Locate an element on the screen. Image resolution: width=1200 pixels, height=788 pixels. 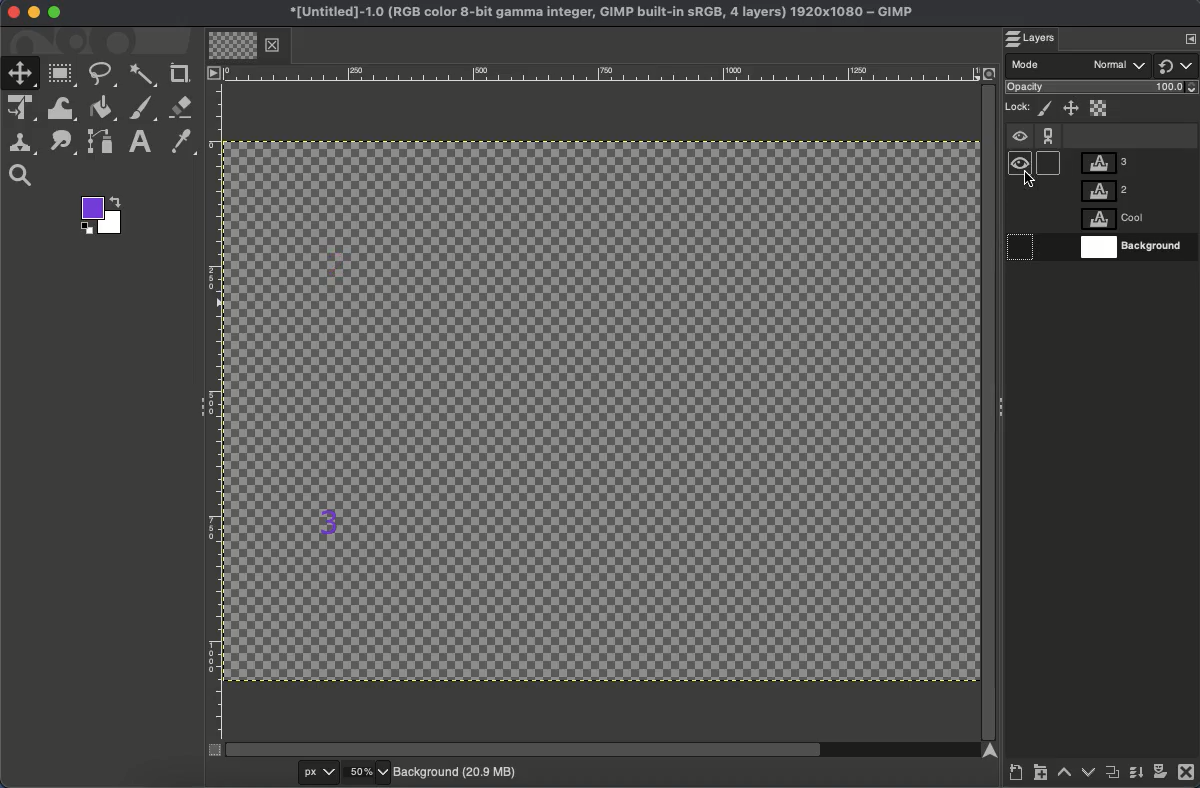
Chain is located at coordinates (1049, 131).